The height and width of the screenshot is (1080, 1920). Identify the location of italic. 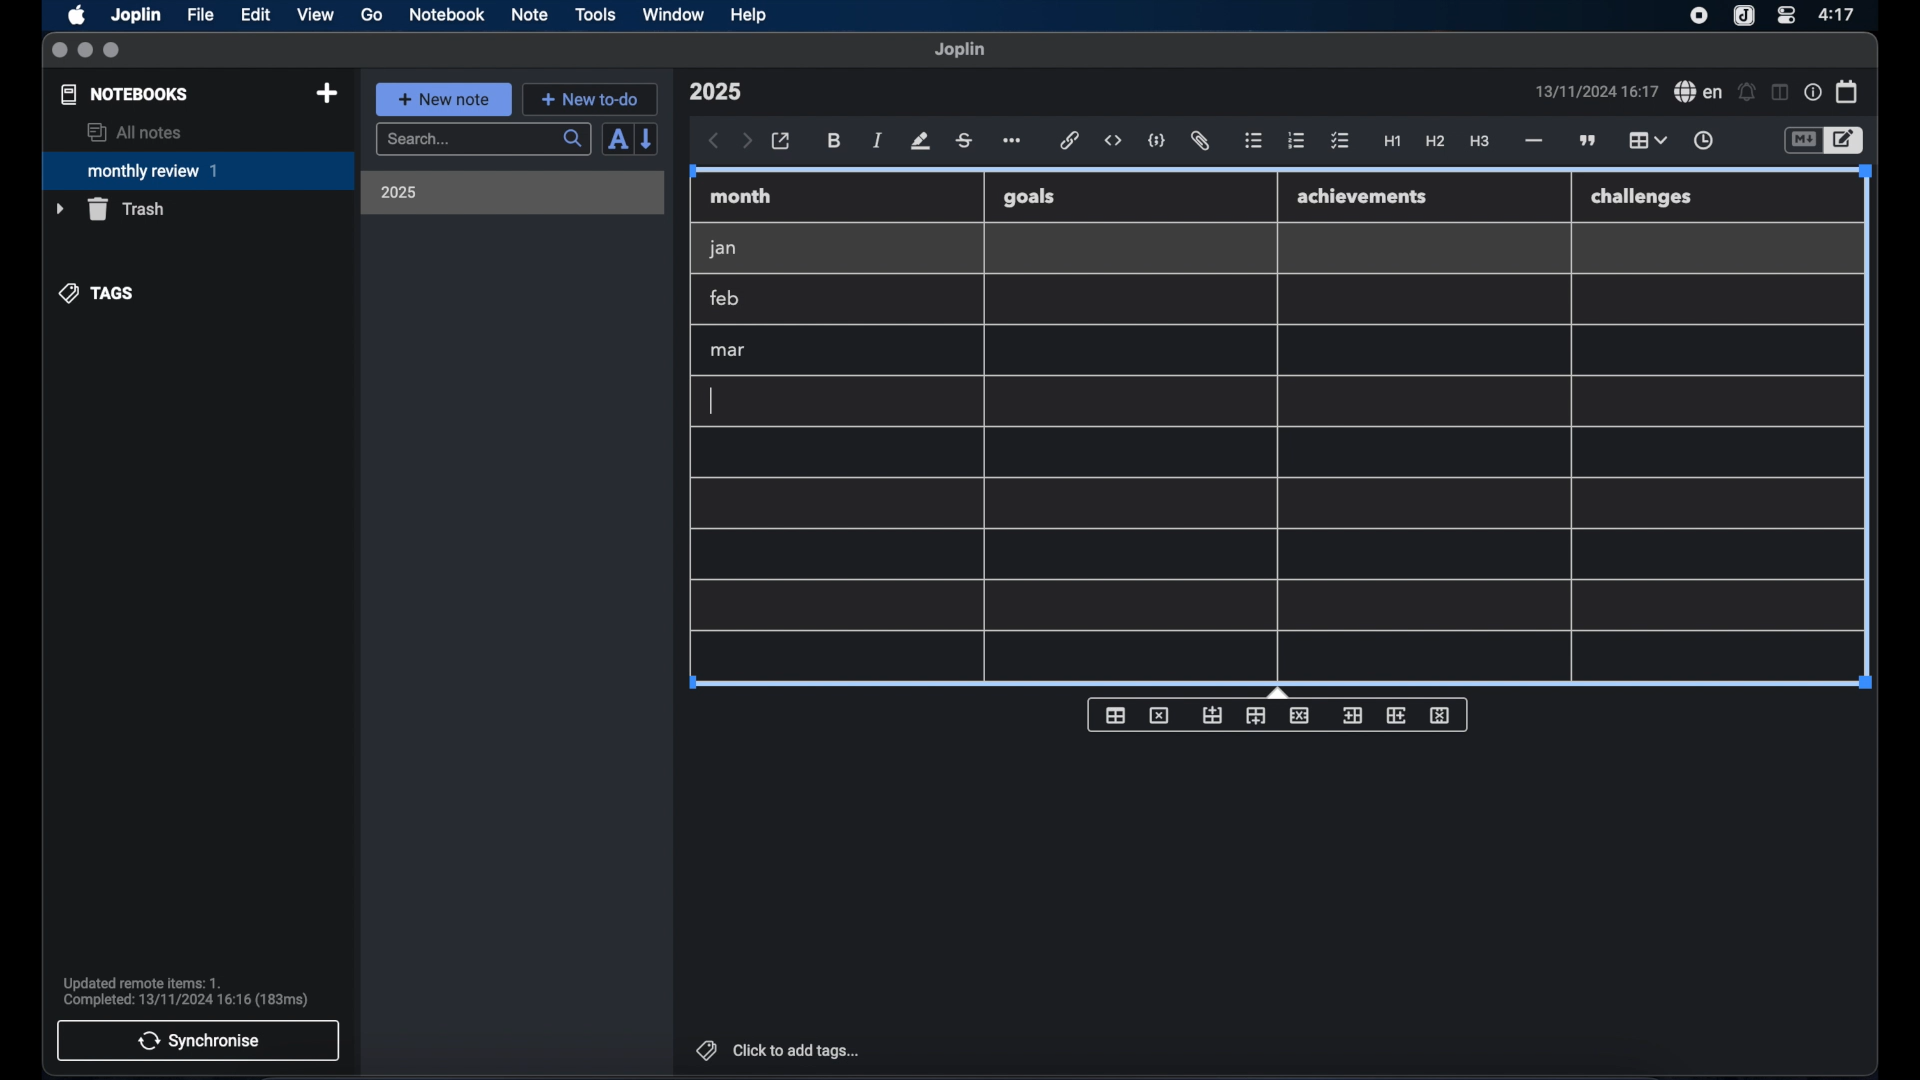
(878, 140).